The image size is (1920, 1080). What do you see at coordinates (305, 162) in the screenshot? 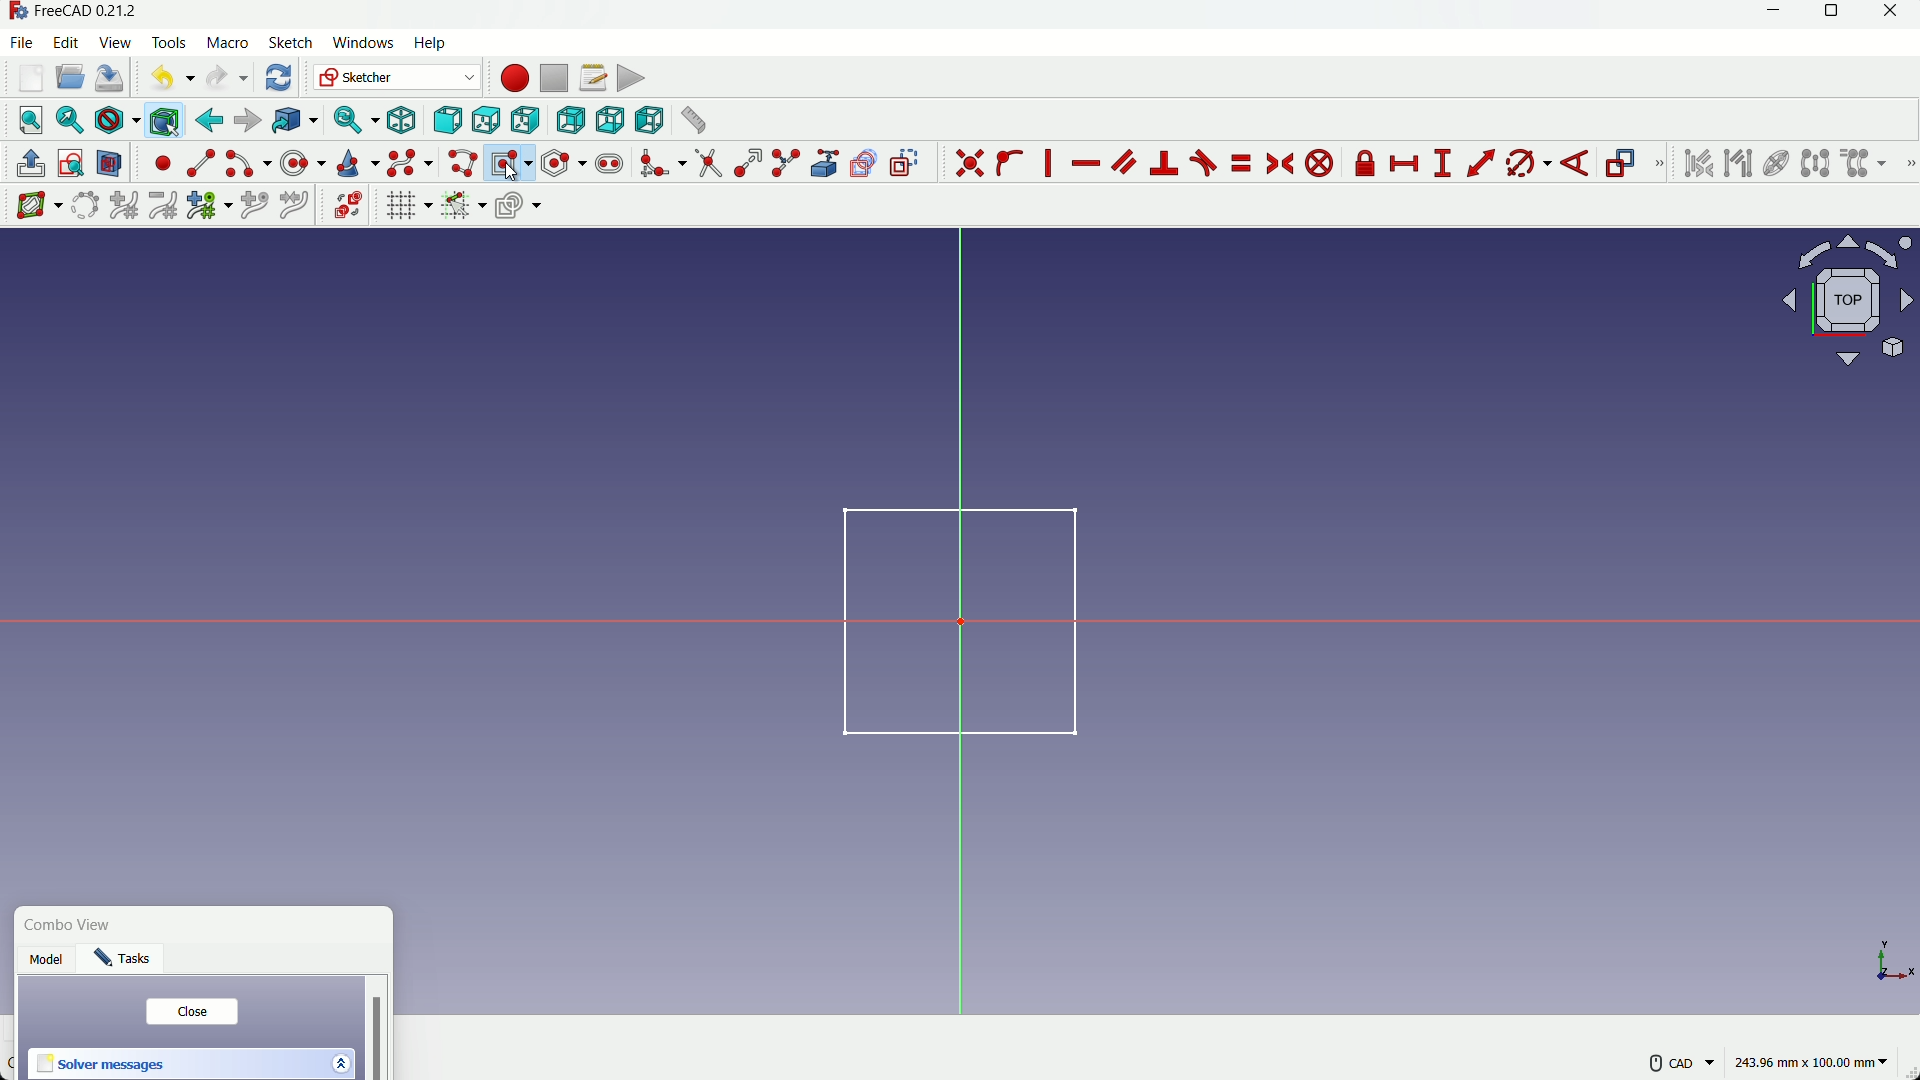
I see `create circle` at bounding box center [305, 162].